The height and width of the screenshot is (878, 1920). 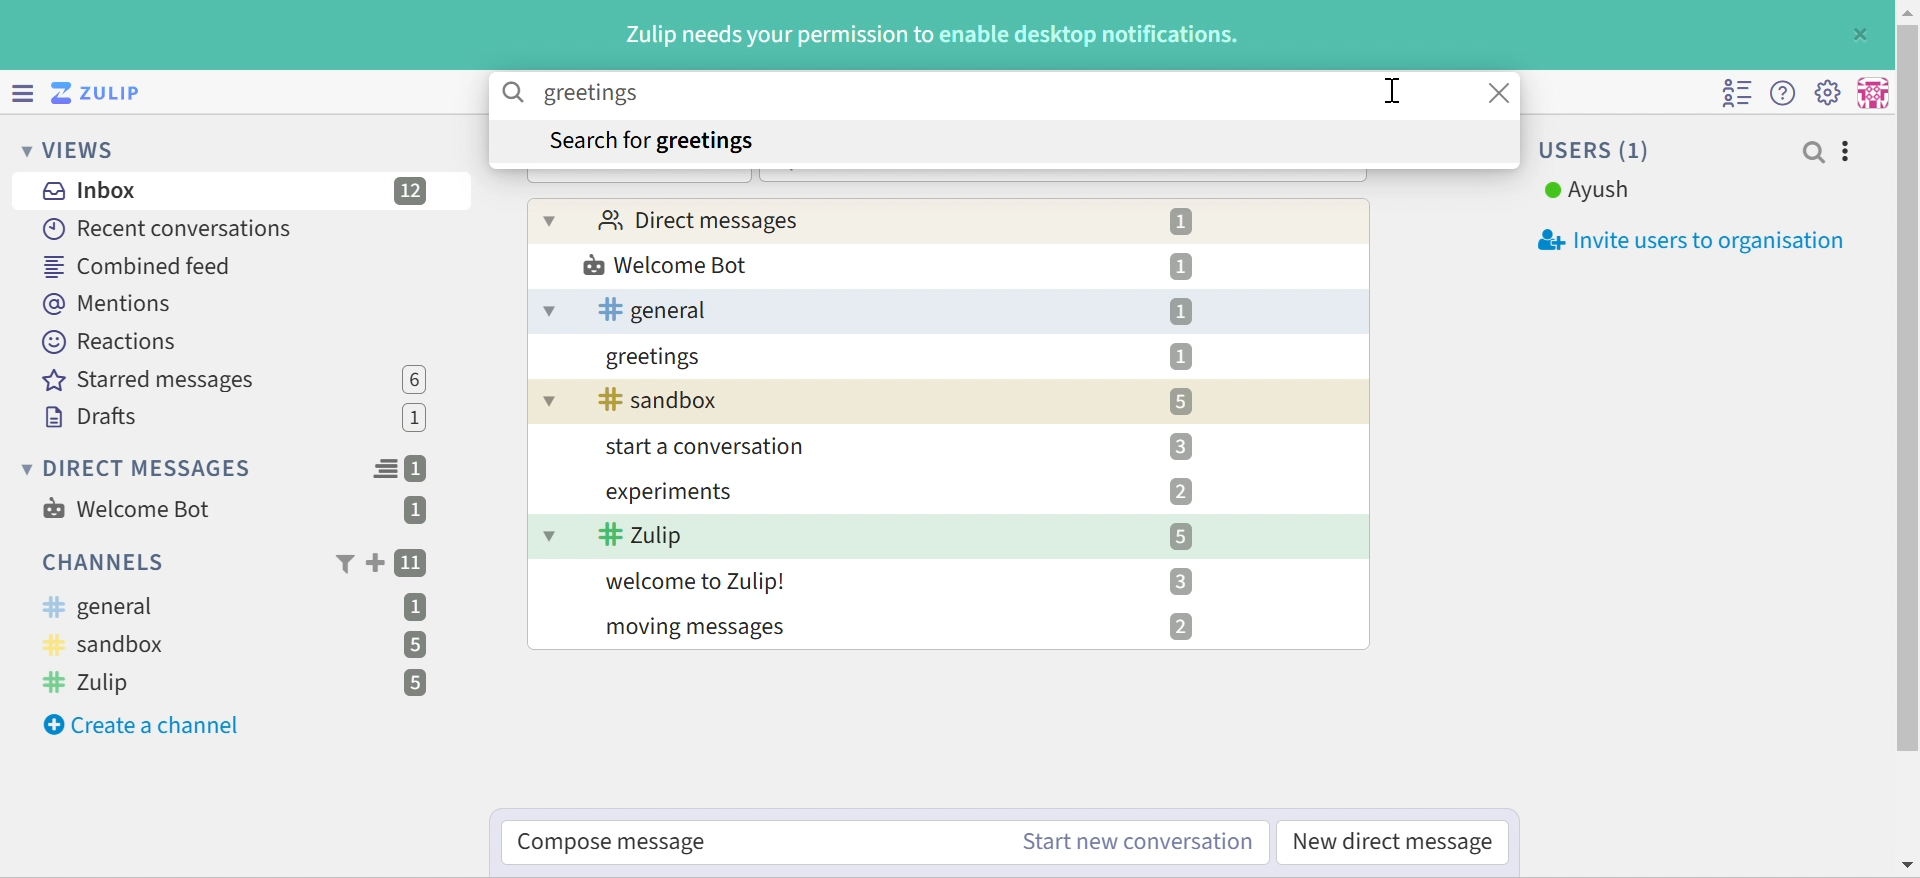 What do you see at coordinates (1393, 842) in the screenshot?
I see `New direct message` at bounding box center [1393, 842].